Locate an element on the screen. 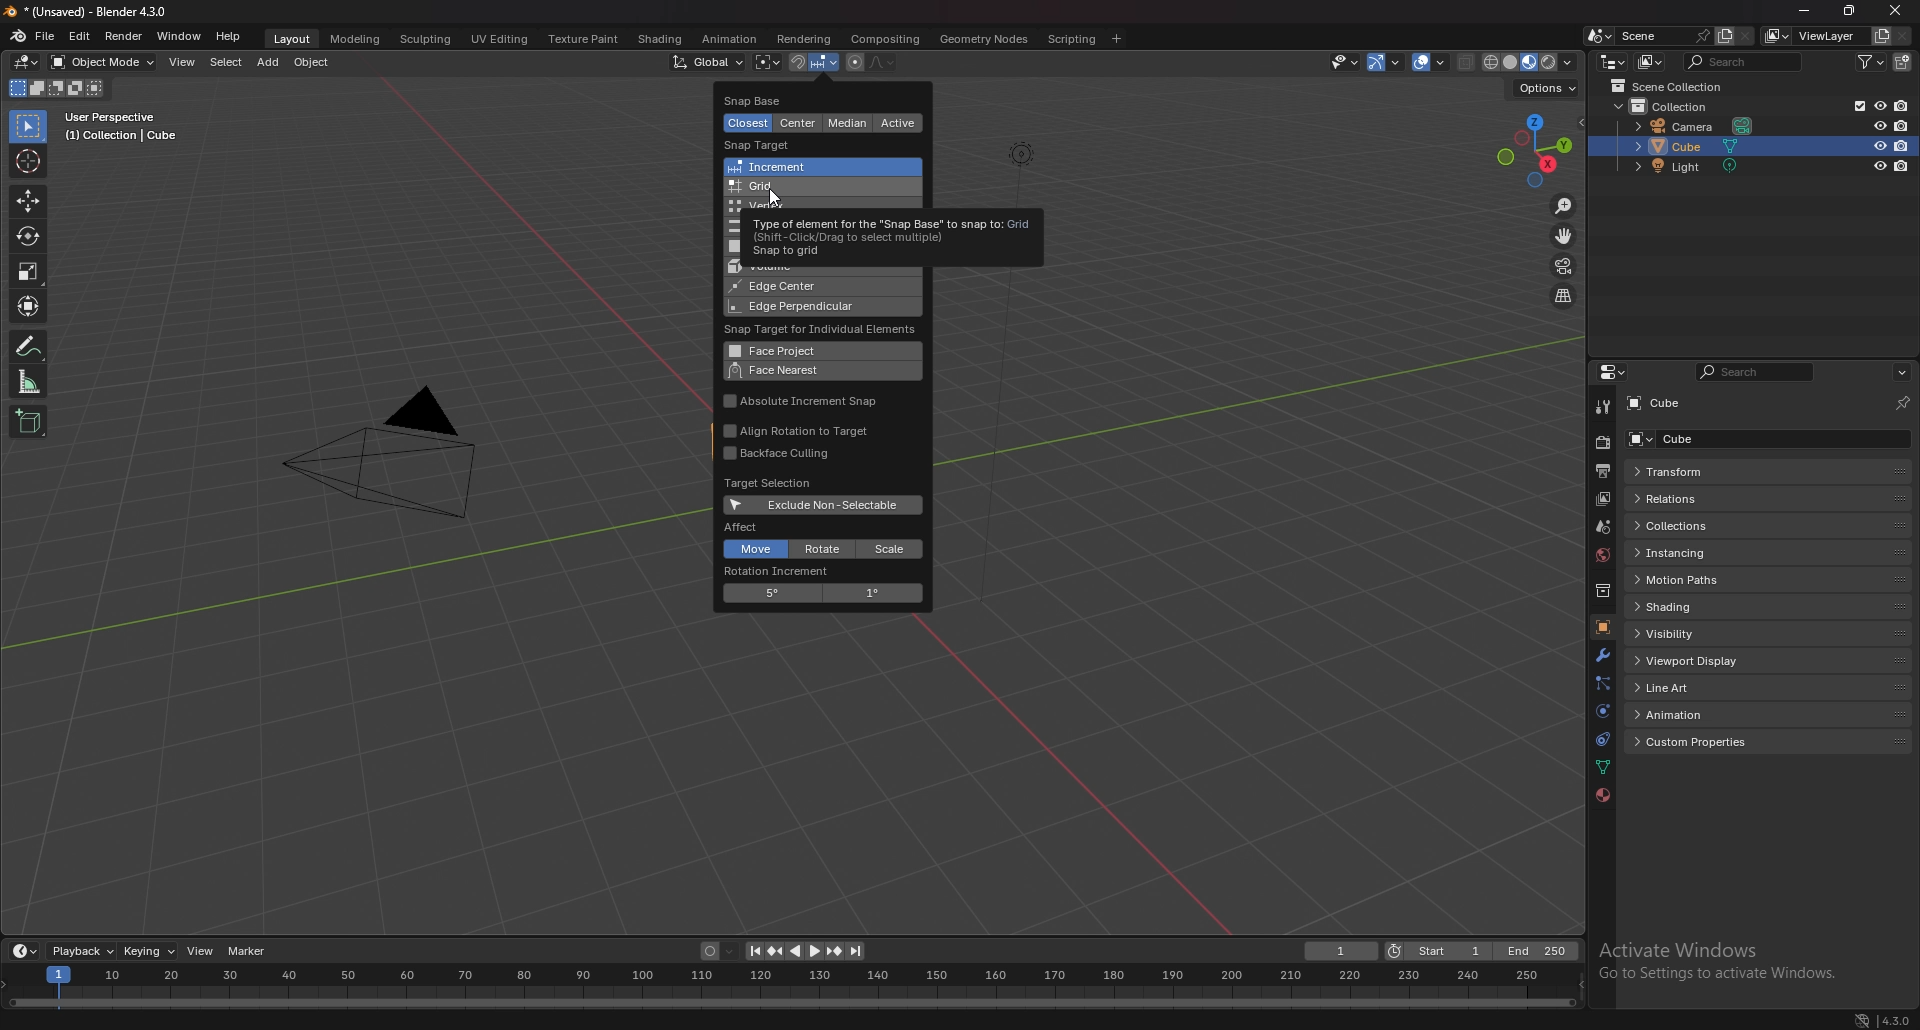 The height and width of the screenshot is (1030, 1920). add cube is located at coordinates (28, 420).